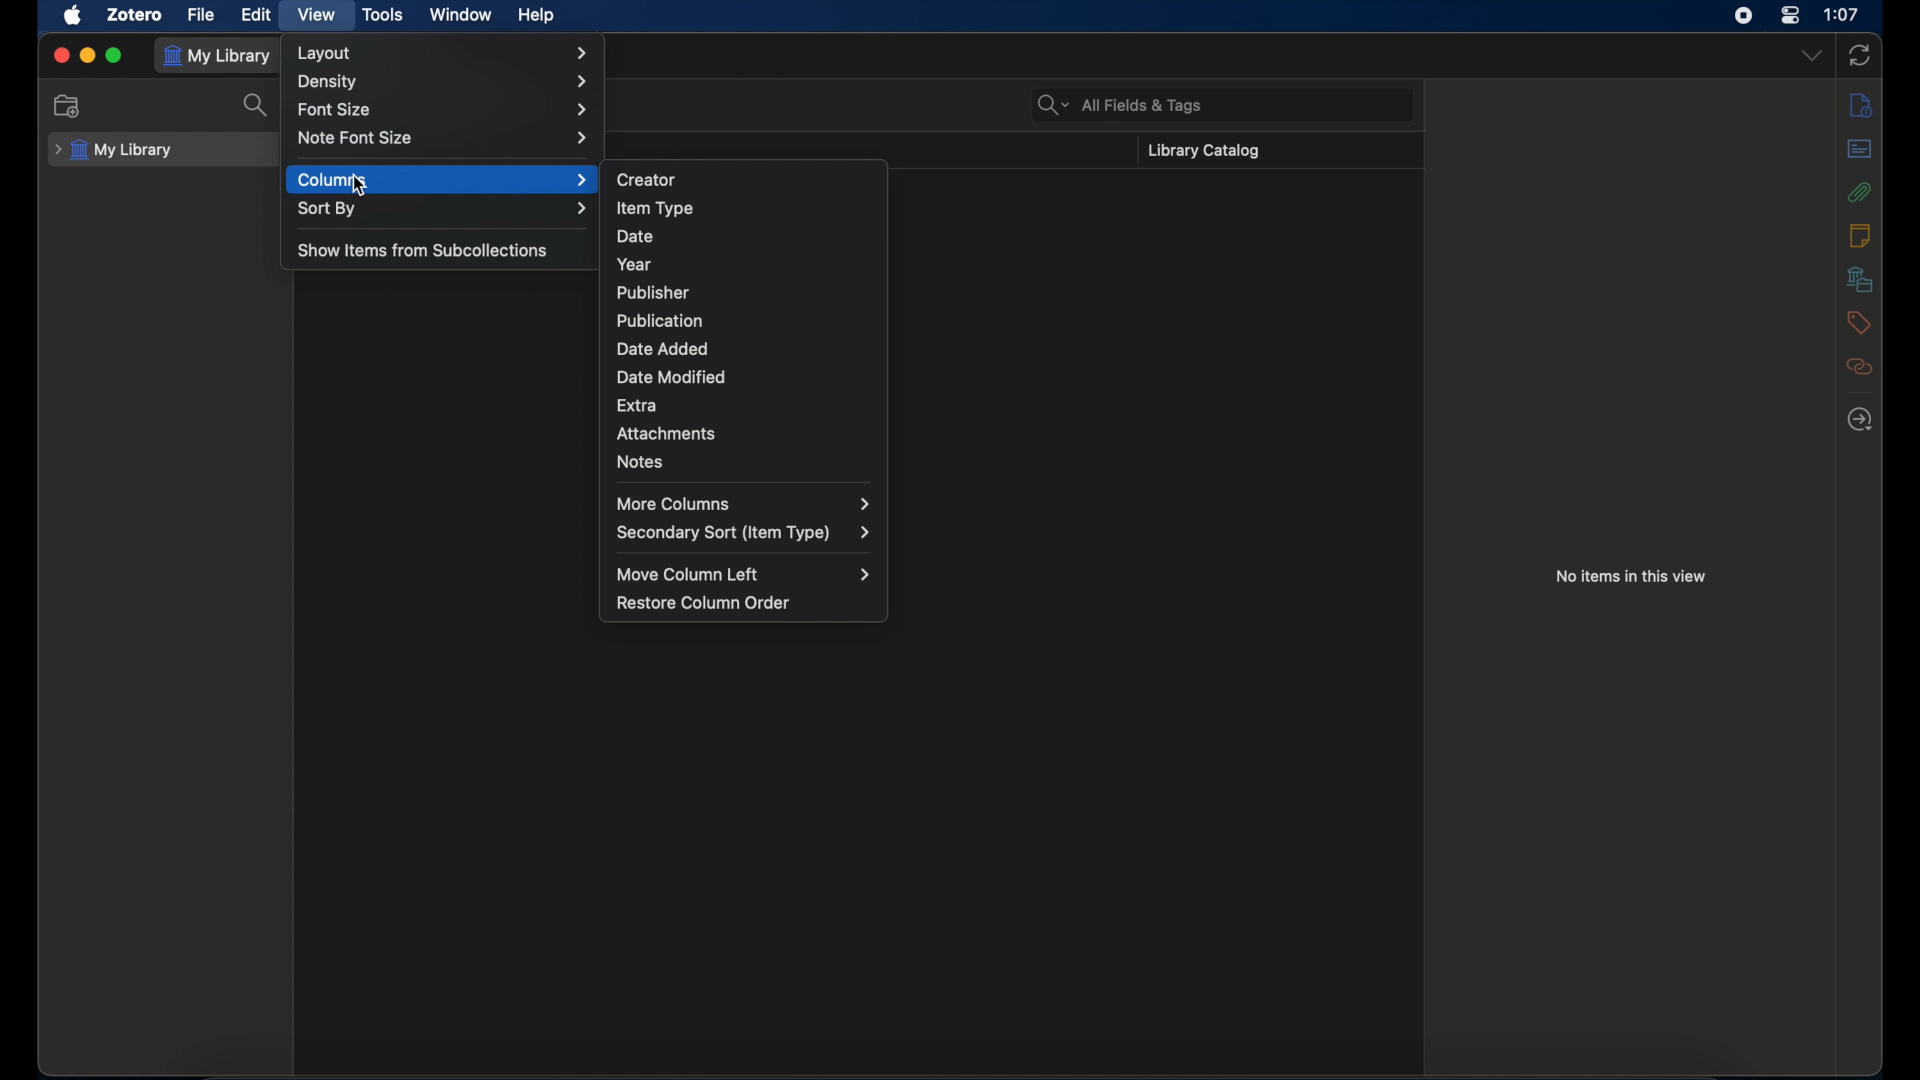 The image size is (1920, 1080). Describe the element at coordinates (744, 574) in the screenshot. I see `move column left` at that location.